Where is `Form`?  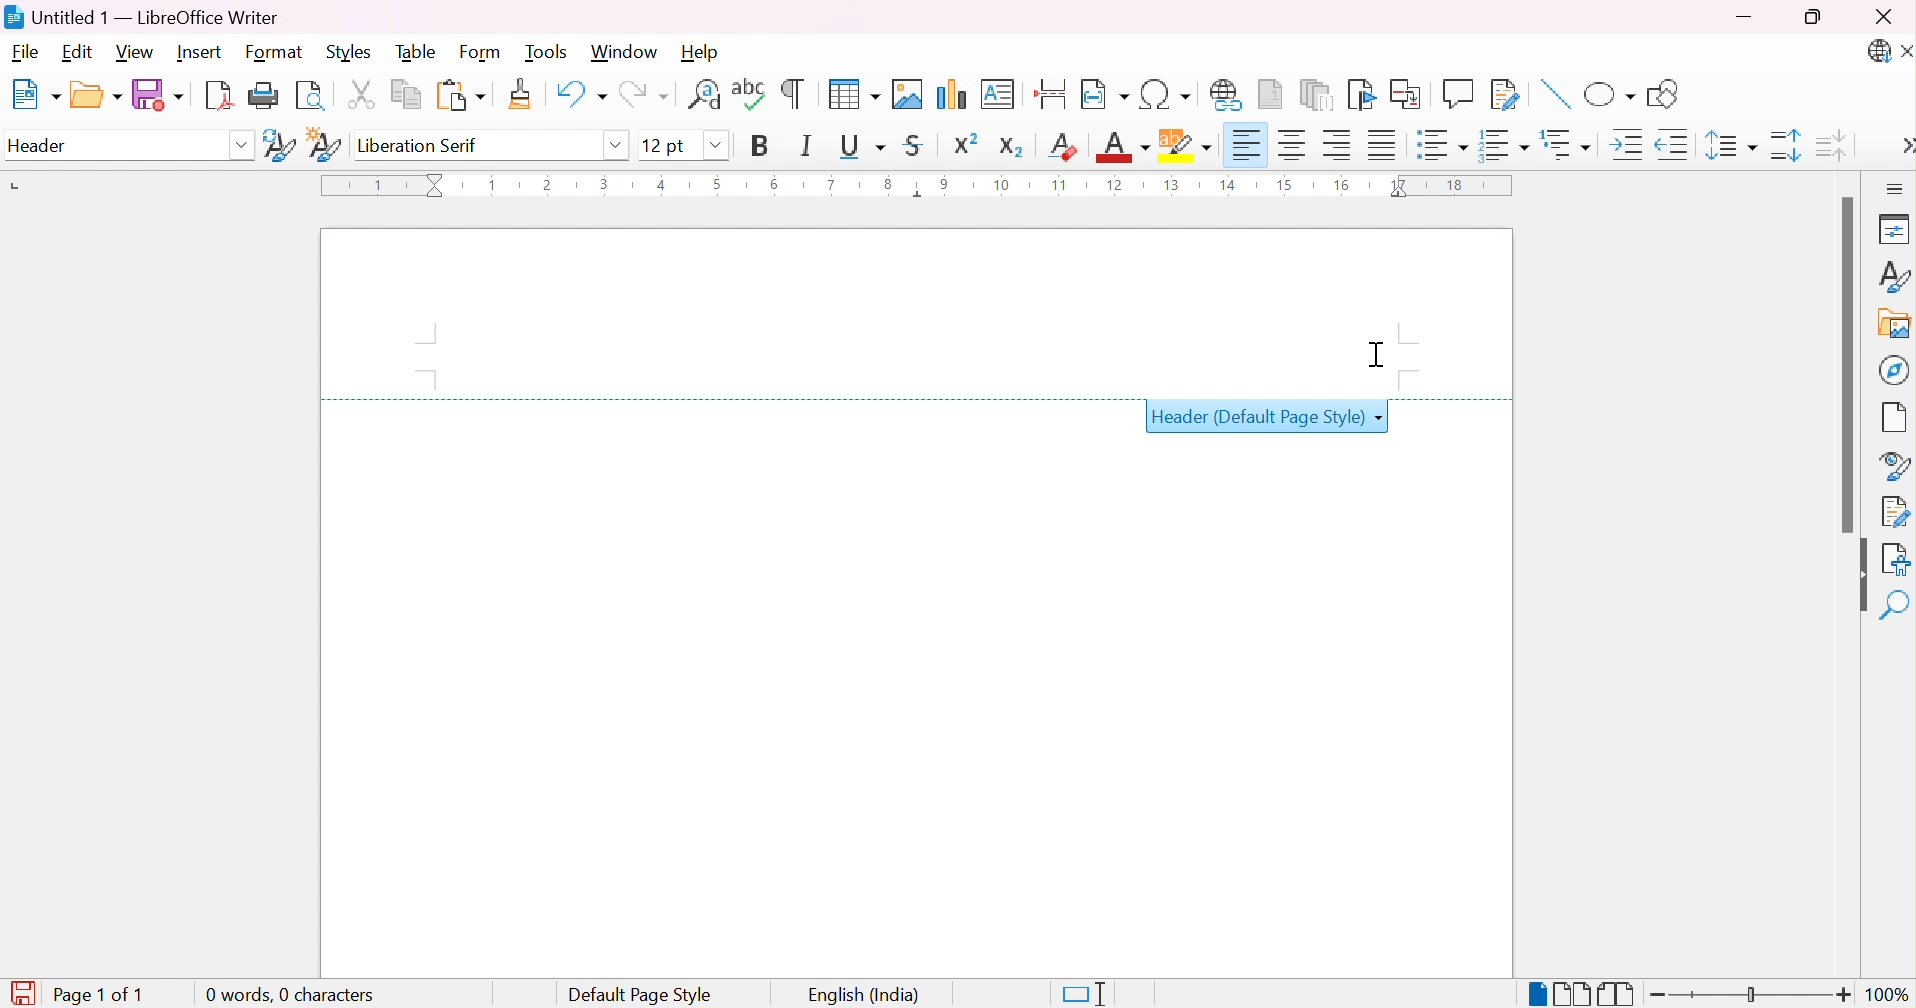
Form is located at coordinates (483, 53).